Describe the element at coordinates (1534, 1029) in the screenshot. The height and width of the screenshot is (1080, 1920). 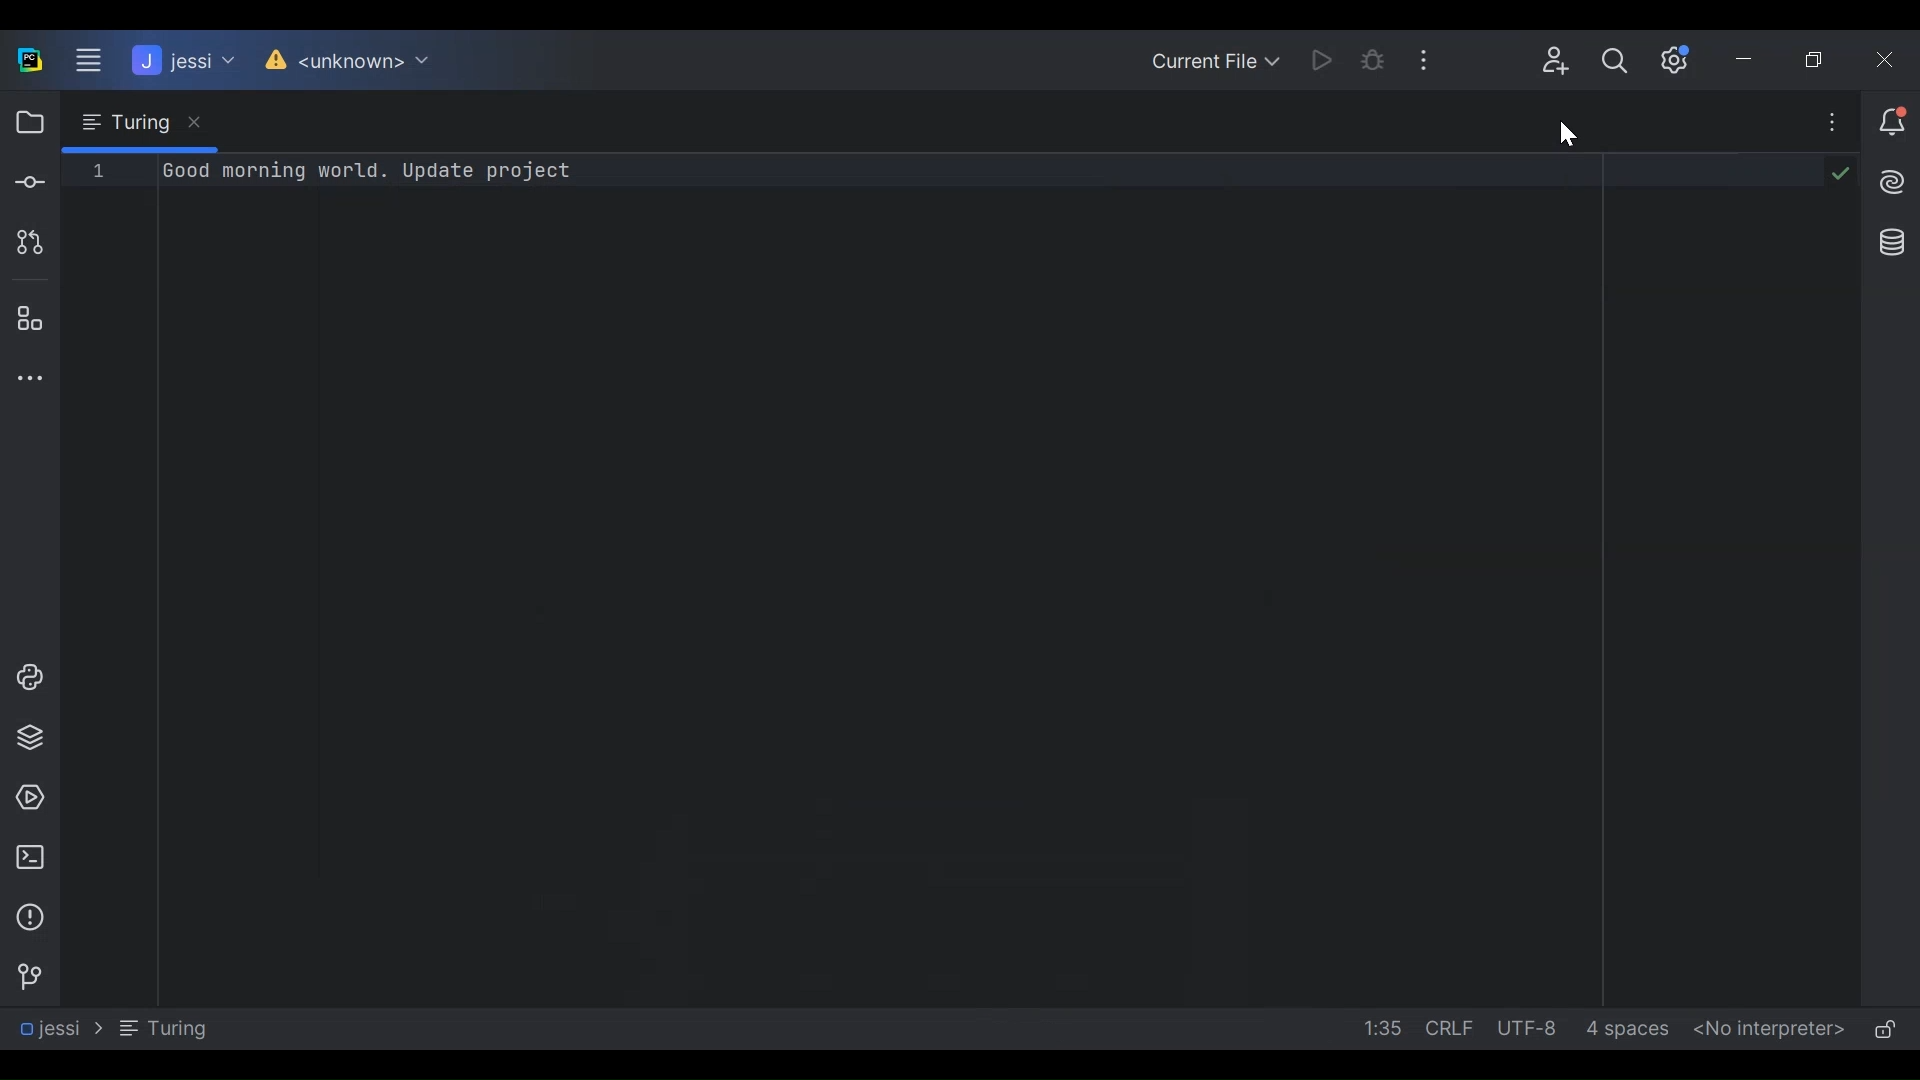
I see `UTF-8` at that location.